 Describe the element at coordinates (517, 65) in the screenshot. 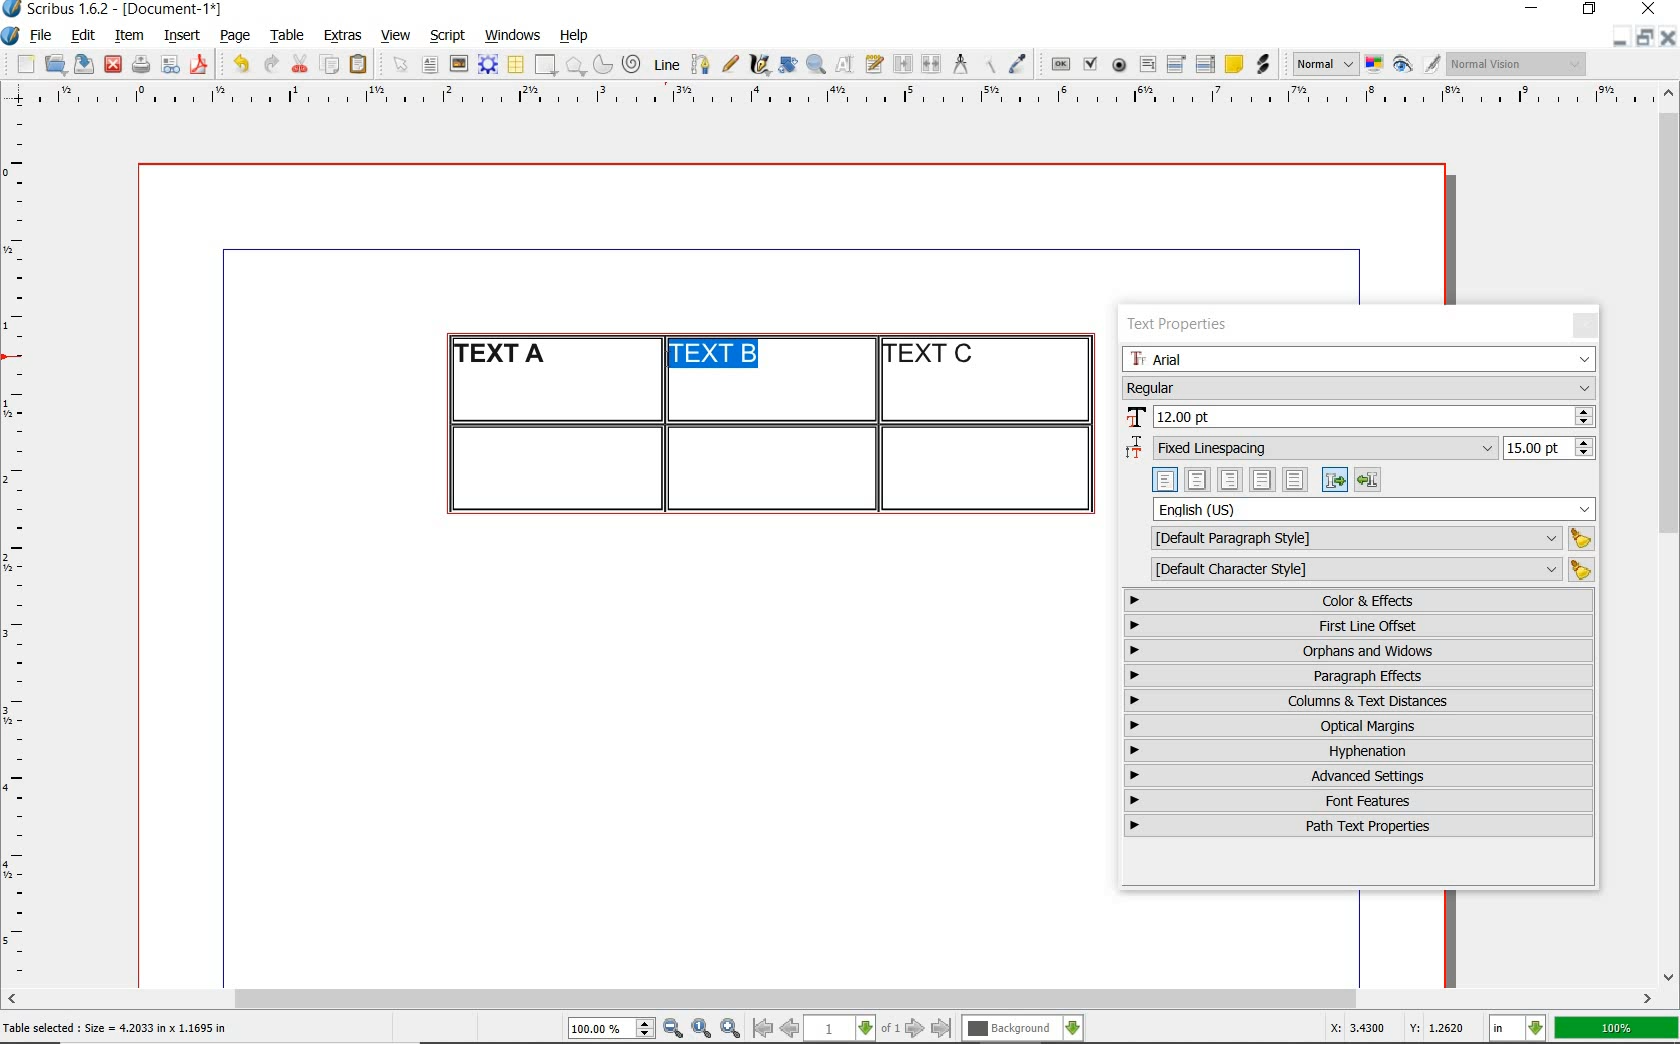

I see `table` at that location.